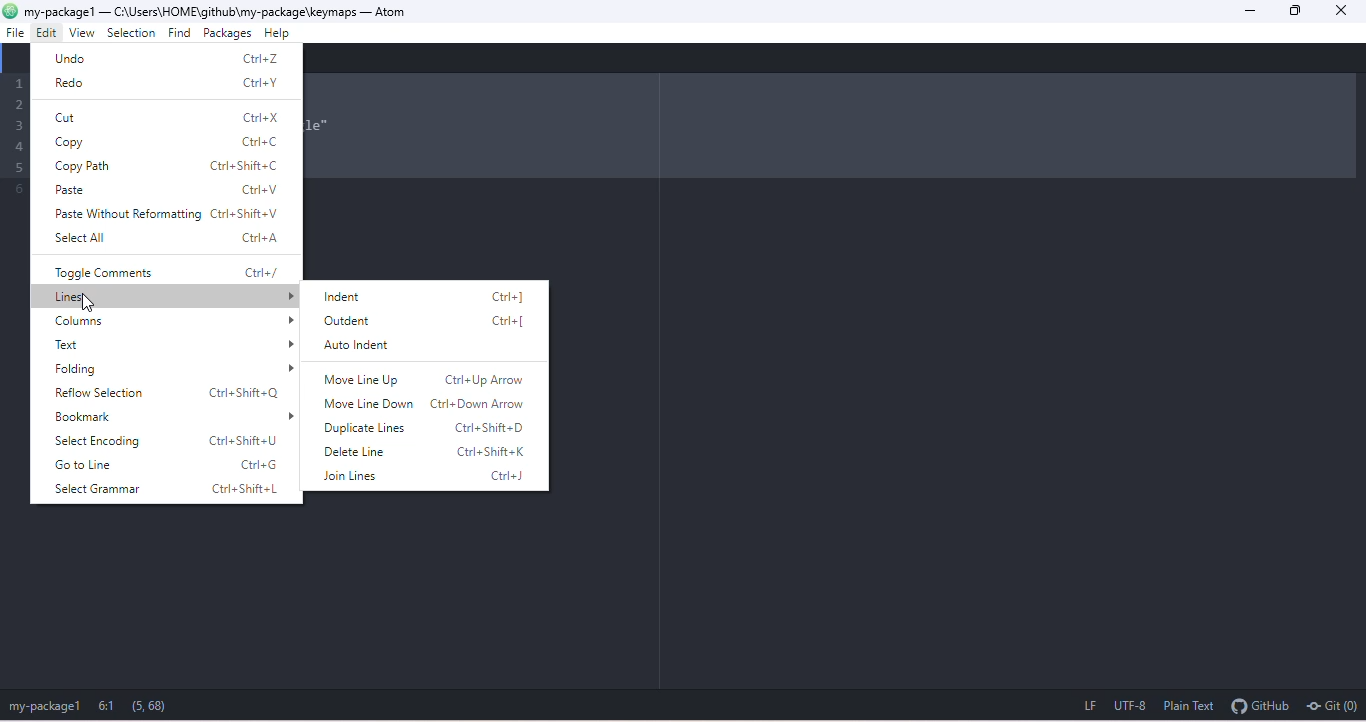  I want to click on  c:\users\home\github\my package\keymaps-atom, so click(231, 10).